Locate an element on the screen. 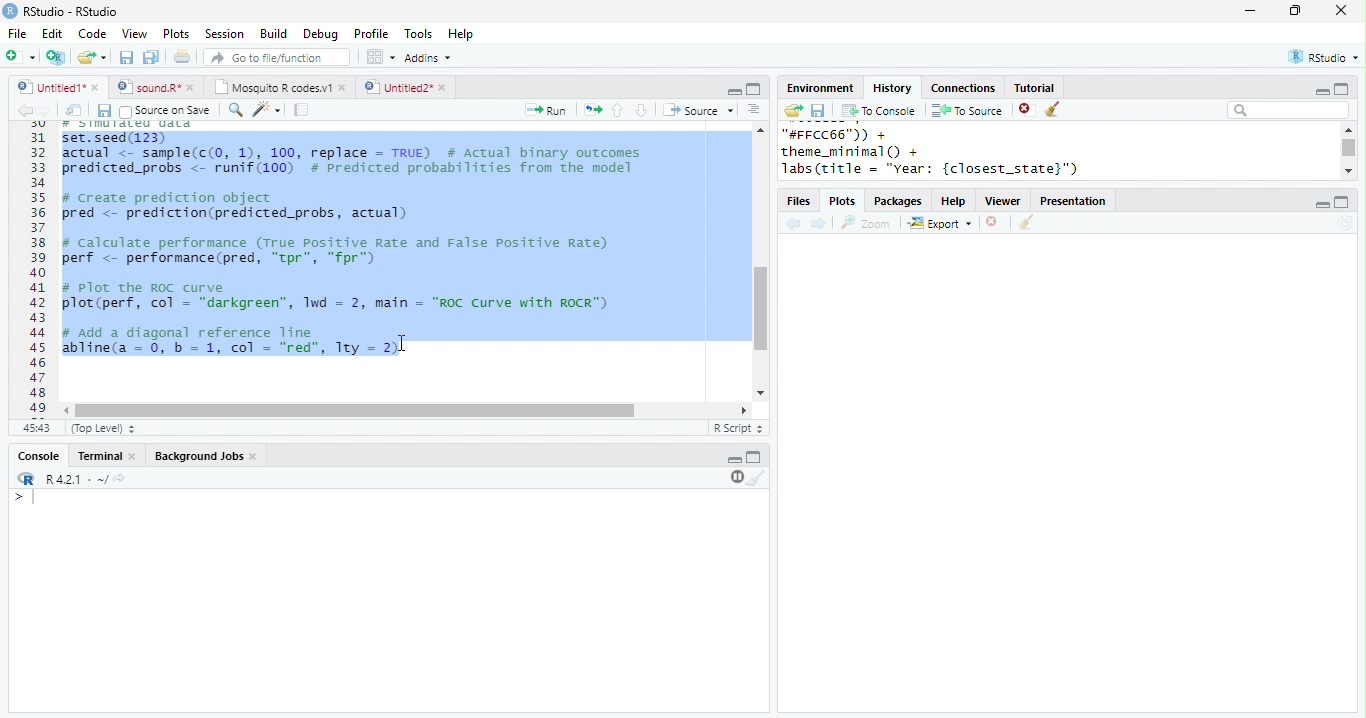 Image resolution: width=1366 pixels, height=718 pixels. help is located at coordinates (954, 202).